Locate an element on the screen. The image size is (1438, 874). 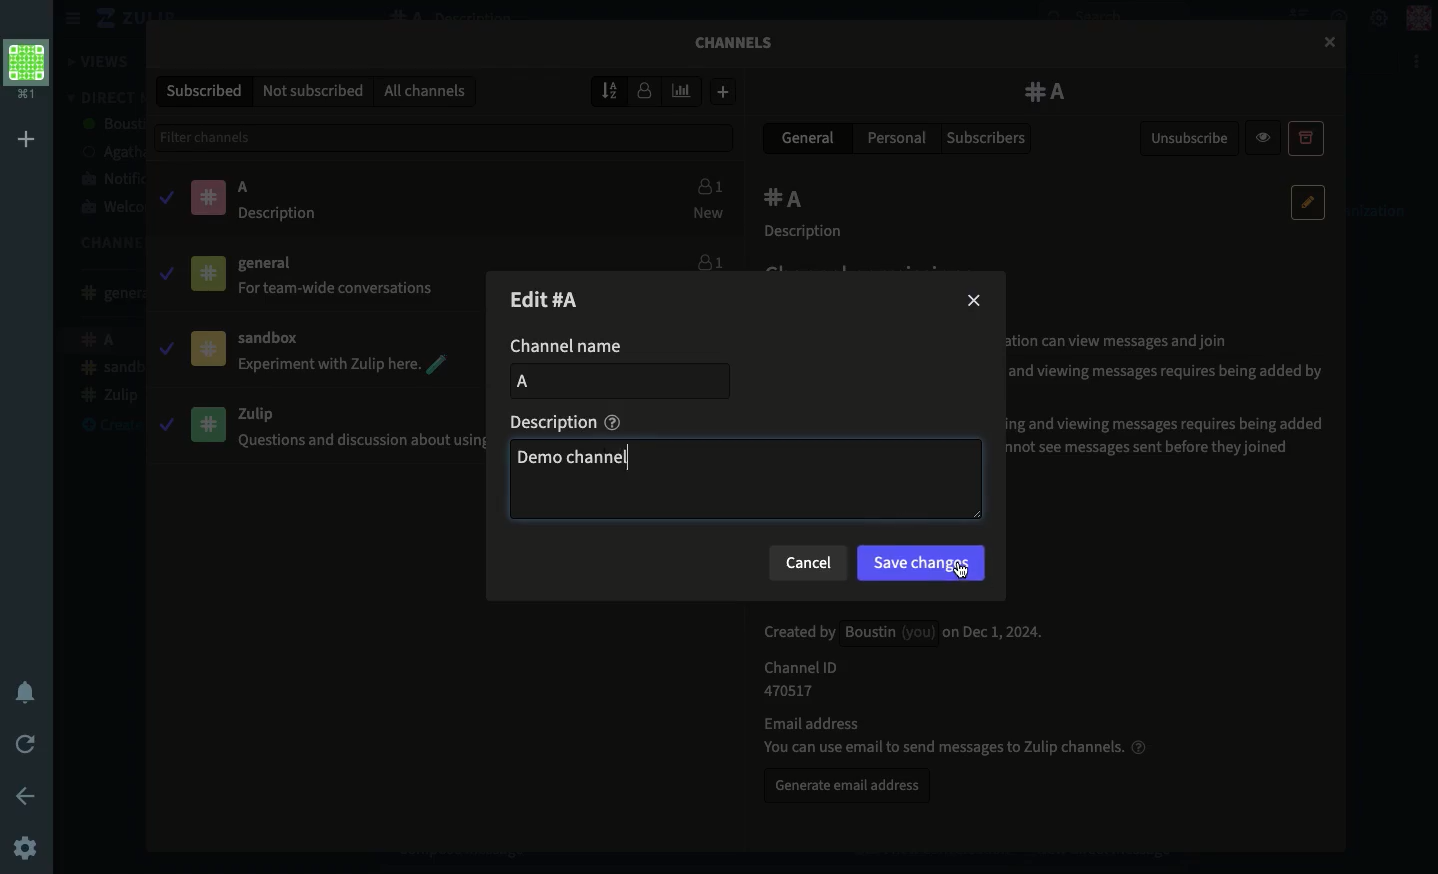
Subscribed is located at coordinates (207, 91).